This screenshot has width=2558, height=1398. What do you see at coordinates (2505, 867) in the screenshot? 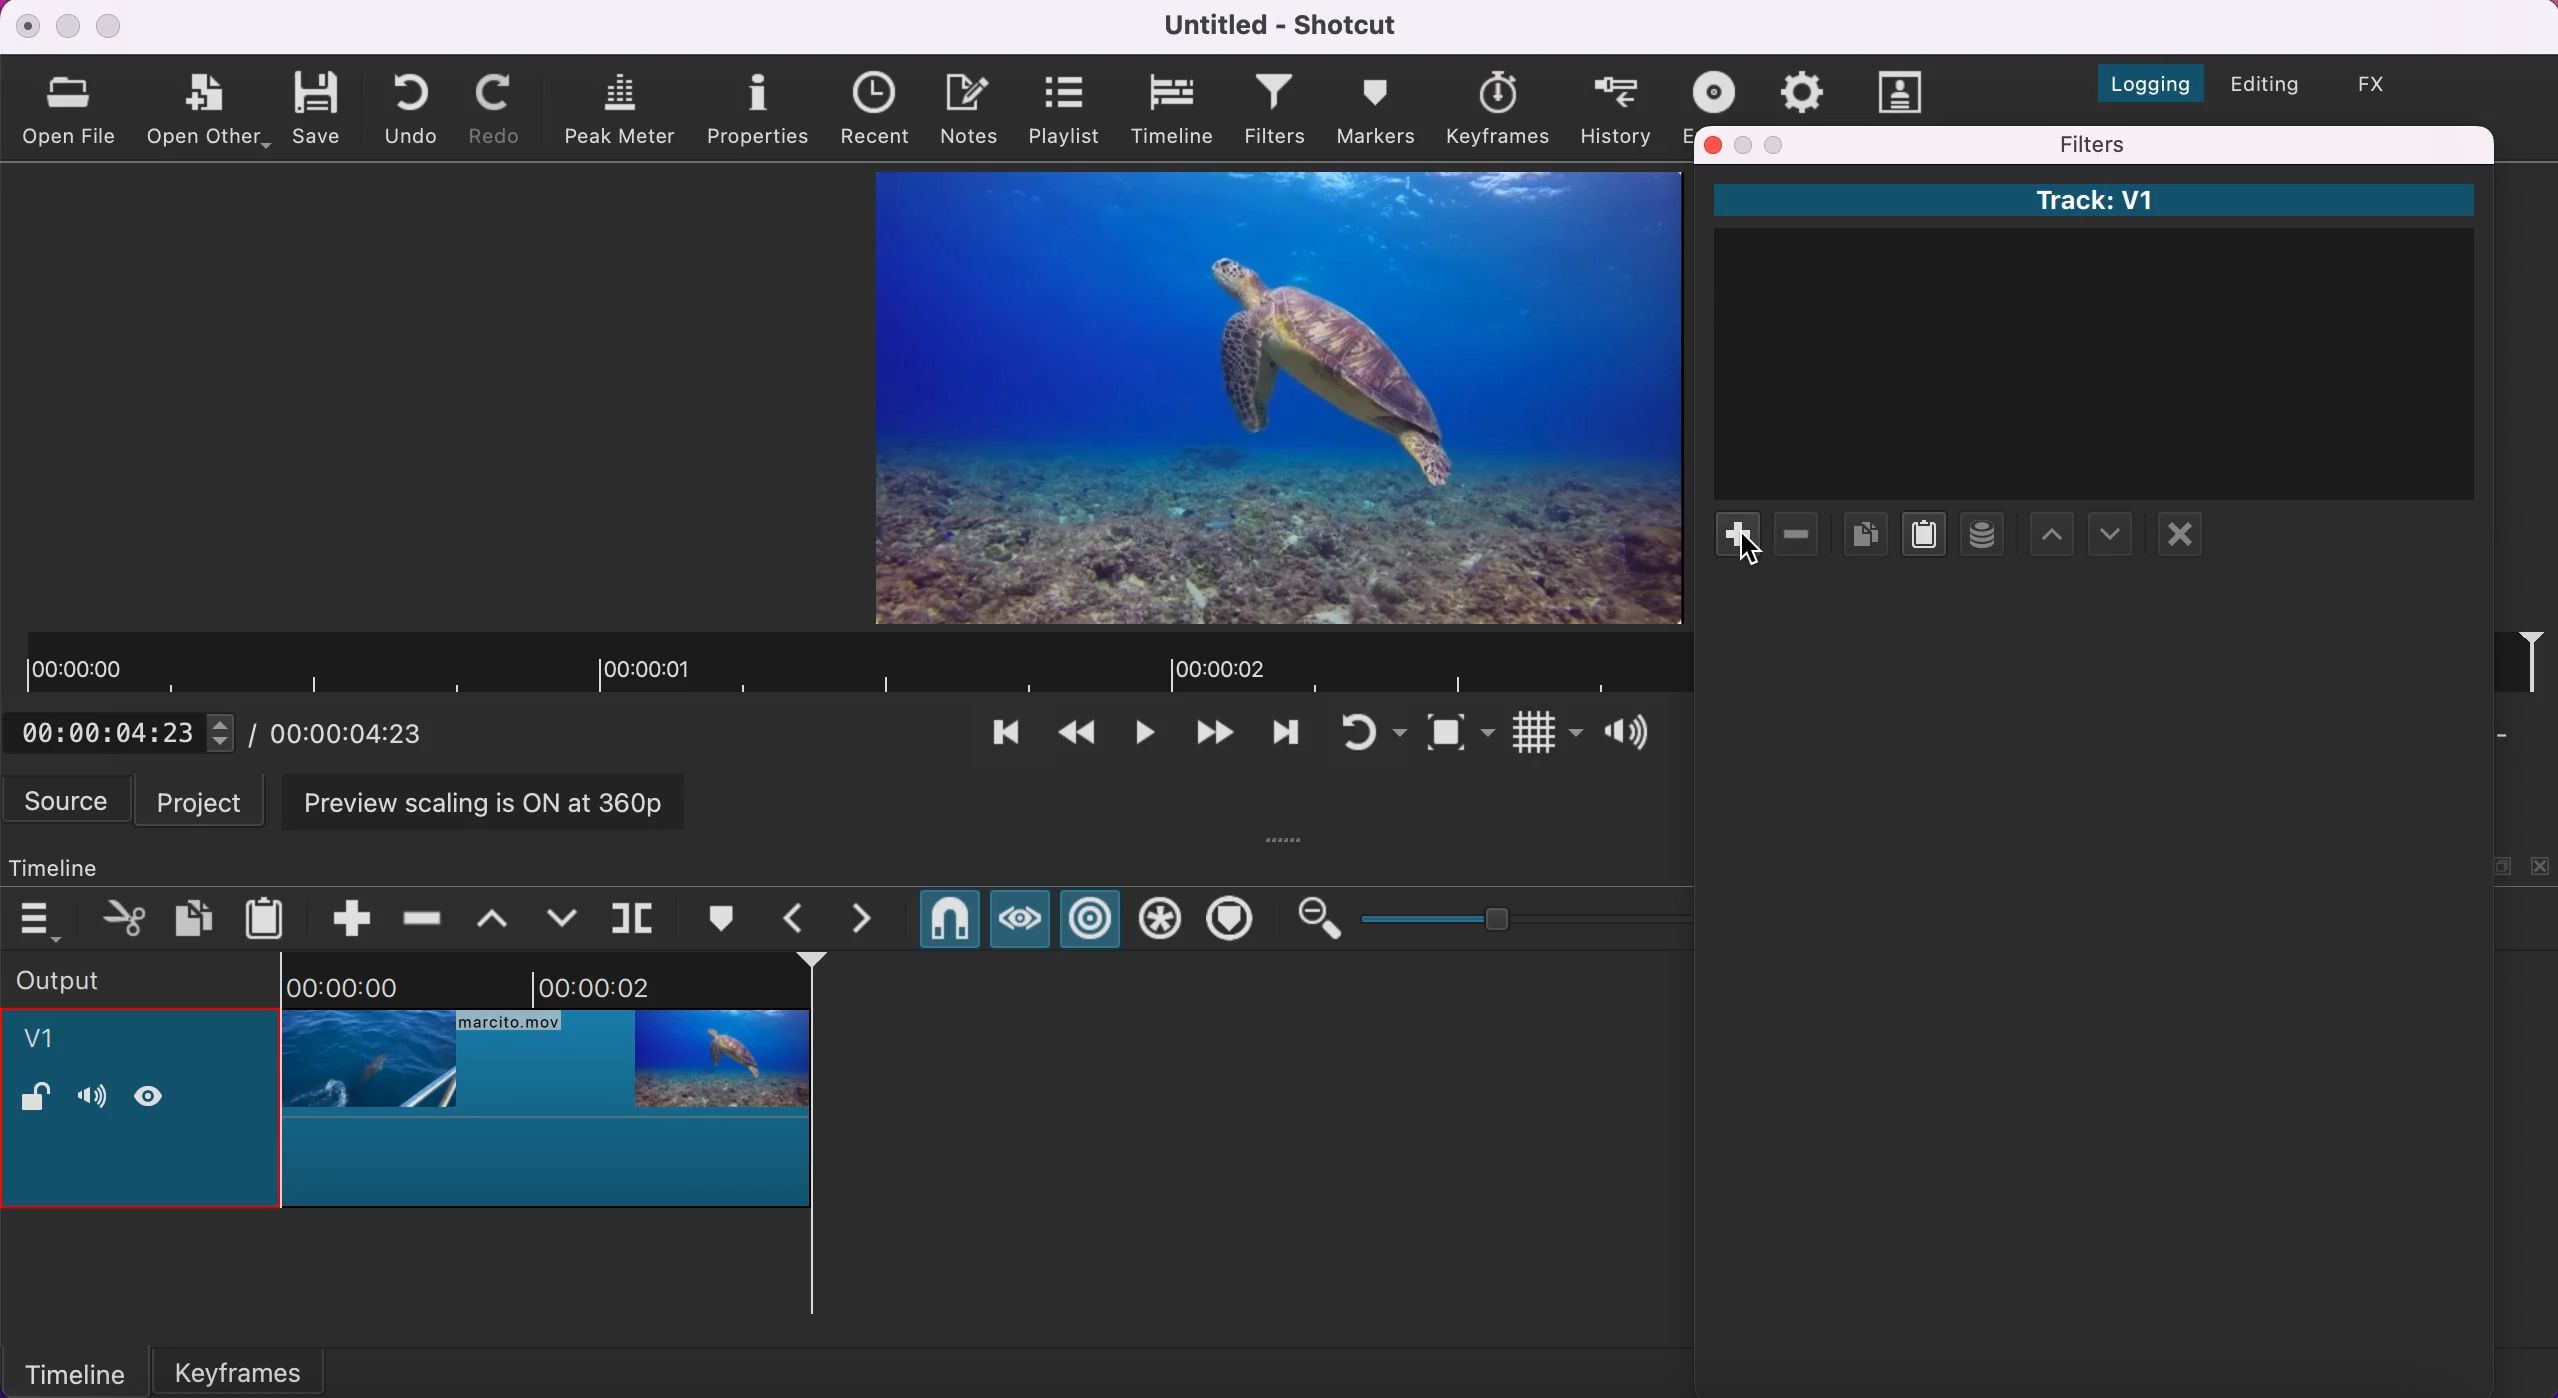
I see `maximize` at bounding box center [2505, 867].